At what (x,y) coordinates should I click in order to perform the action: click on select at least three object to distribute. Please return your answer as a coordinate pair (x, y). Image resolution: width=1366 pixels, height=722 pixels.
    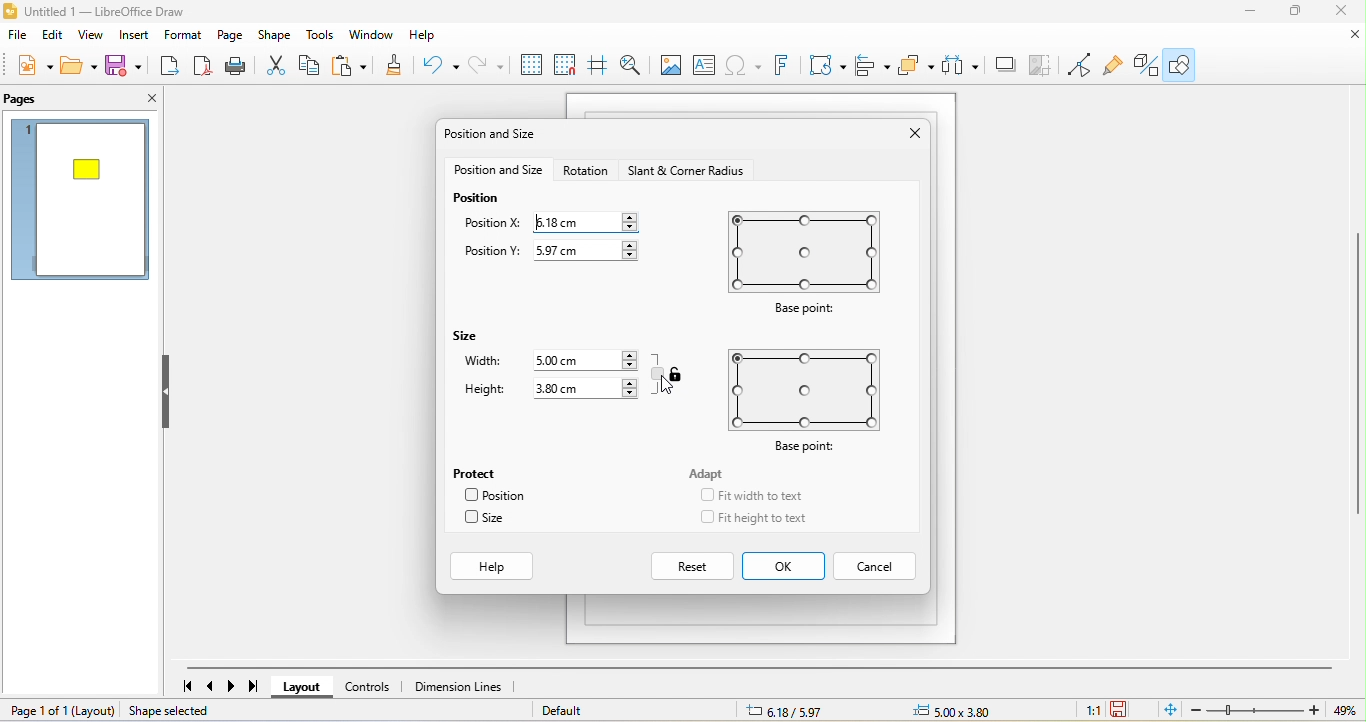
    Looking at the image, I should click on (963, 64).